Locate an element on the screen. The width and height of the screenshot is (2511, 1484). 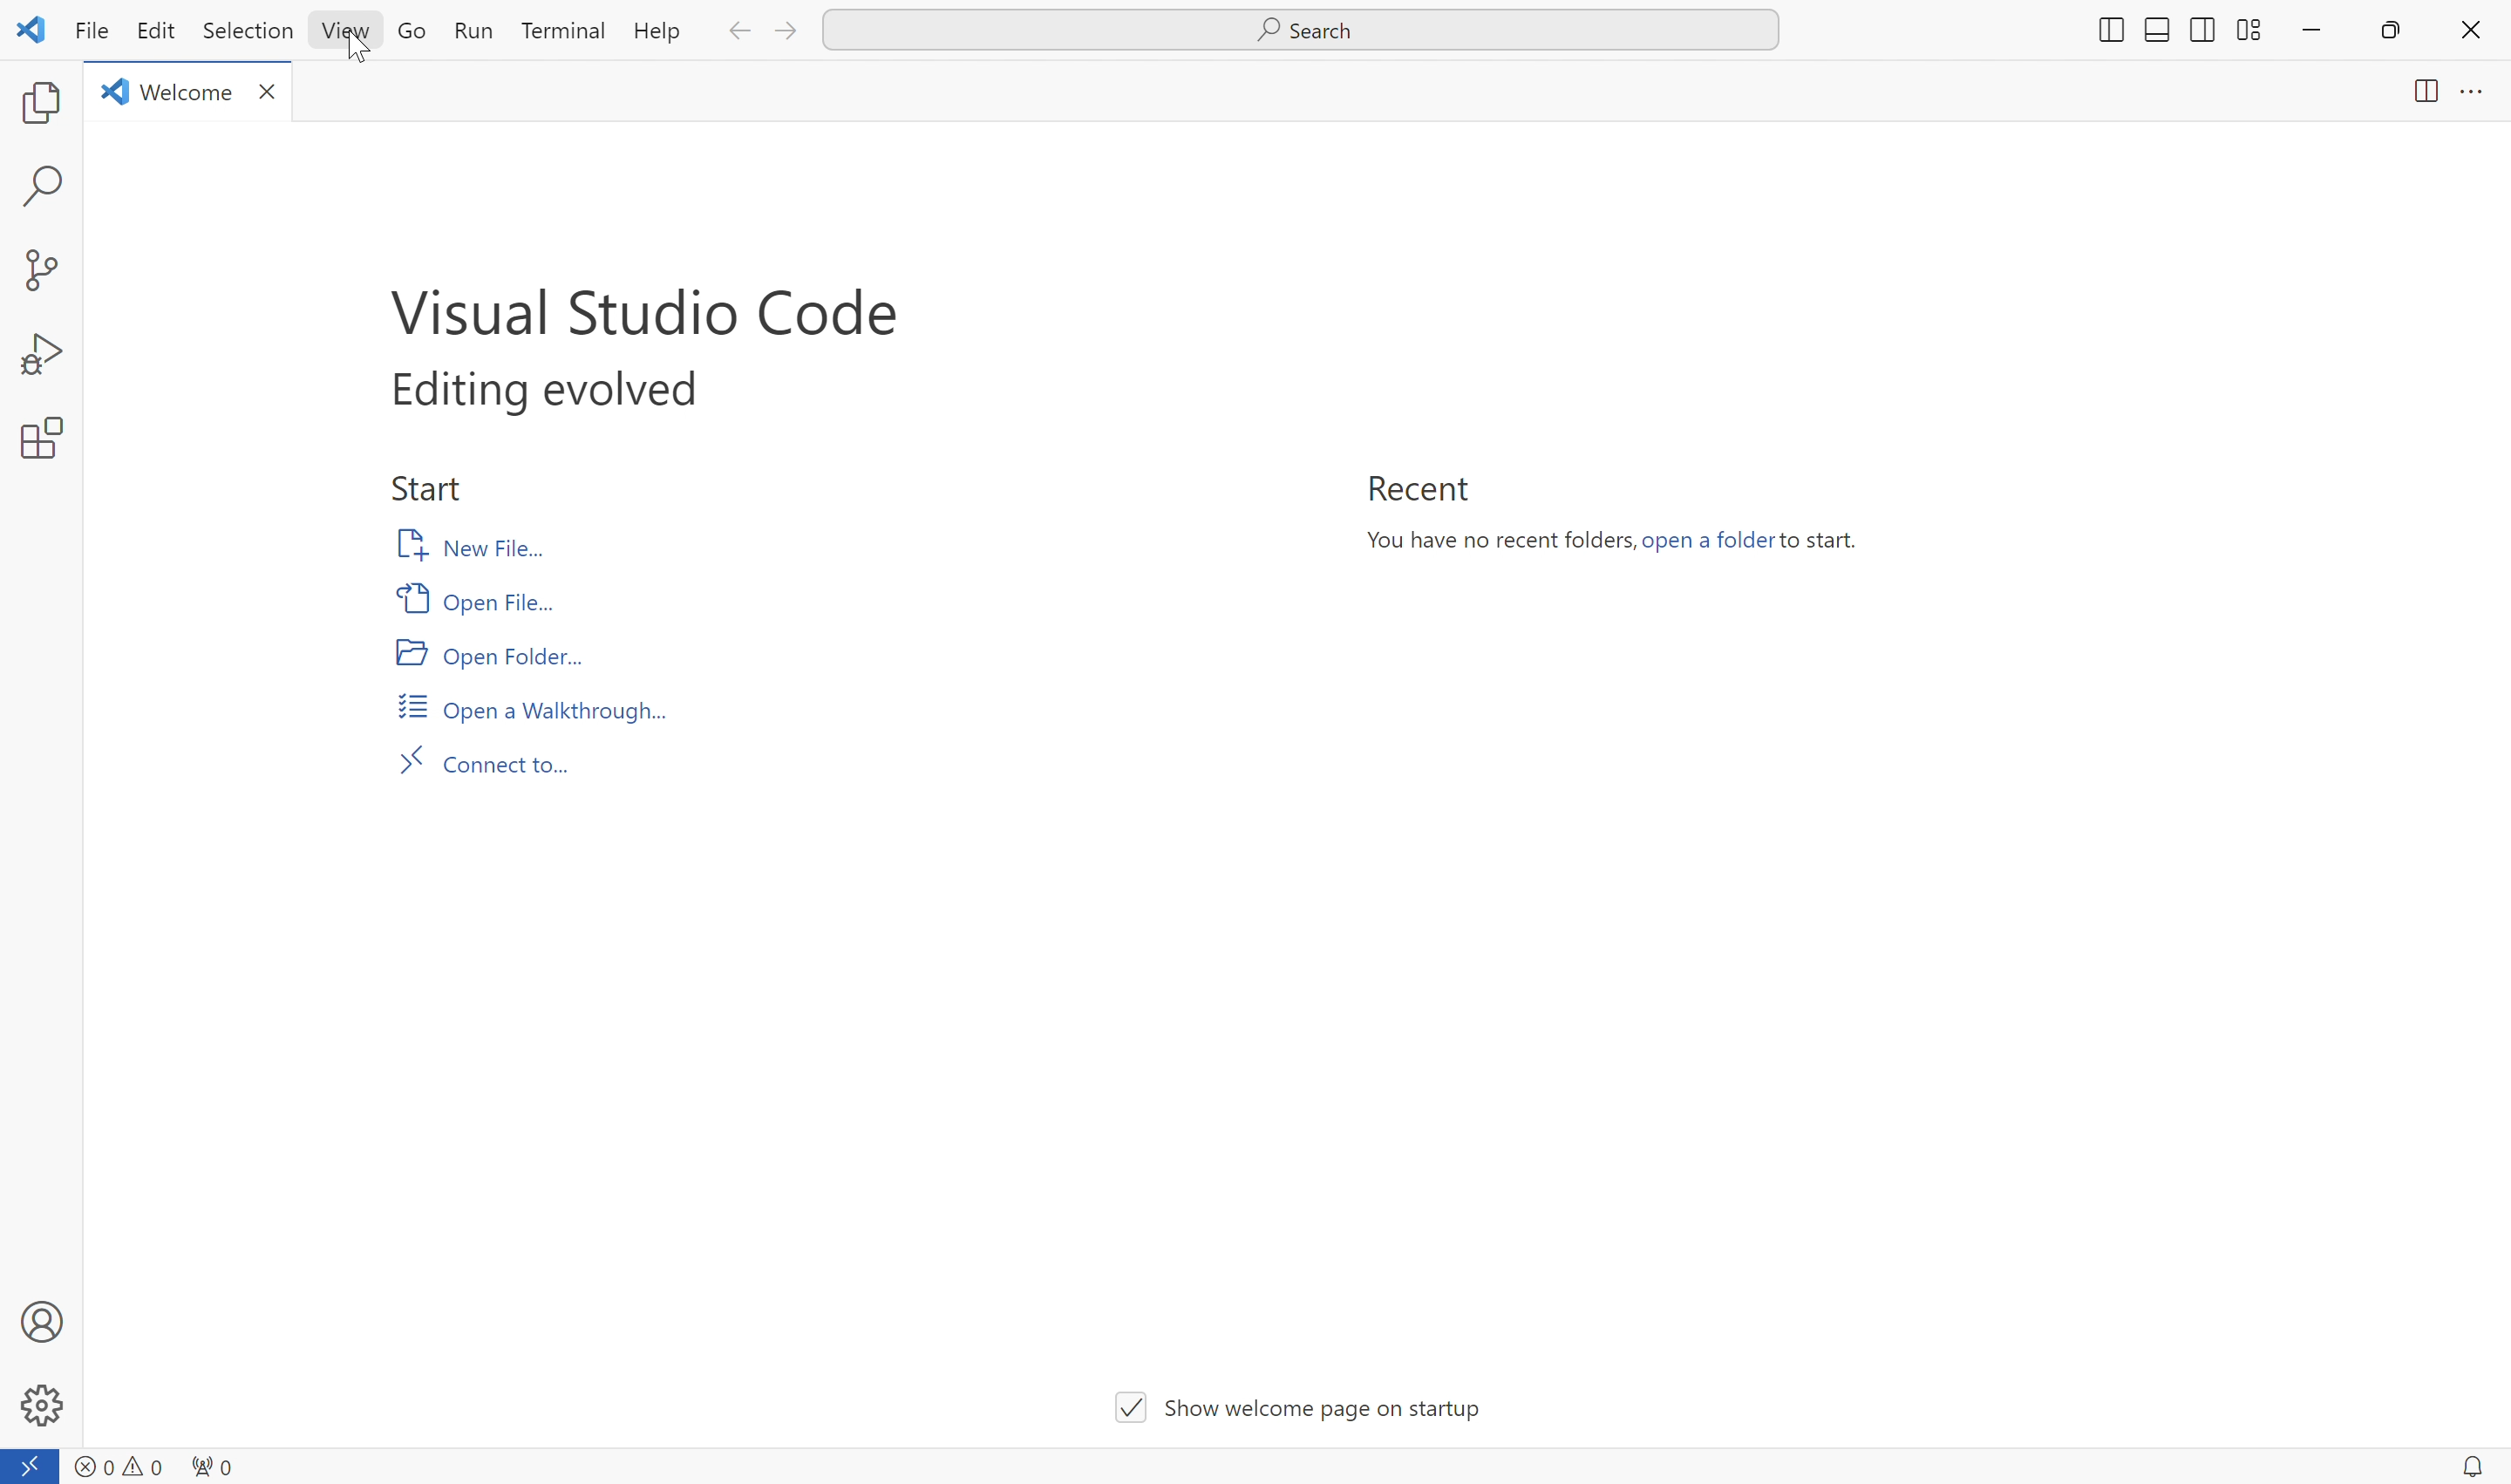
search is located at coordinates (43, 188).